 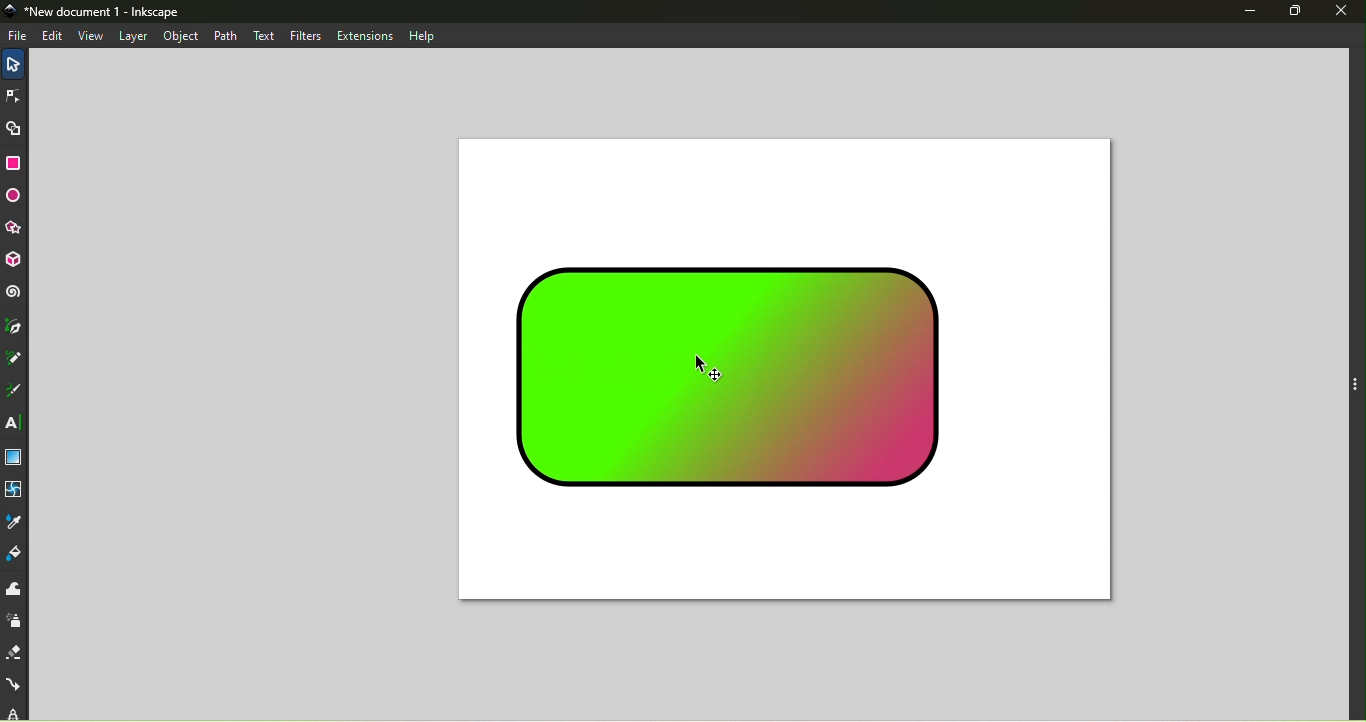 What do you see at coordinates (706, 365) in the screenshot?
I see `cursor` at bounding box center [706, 365].